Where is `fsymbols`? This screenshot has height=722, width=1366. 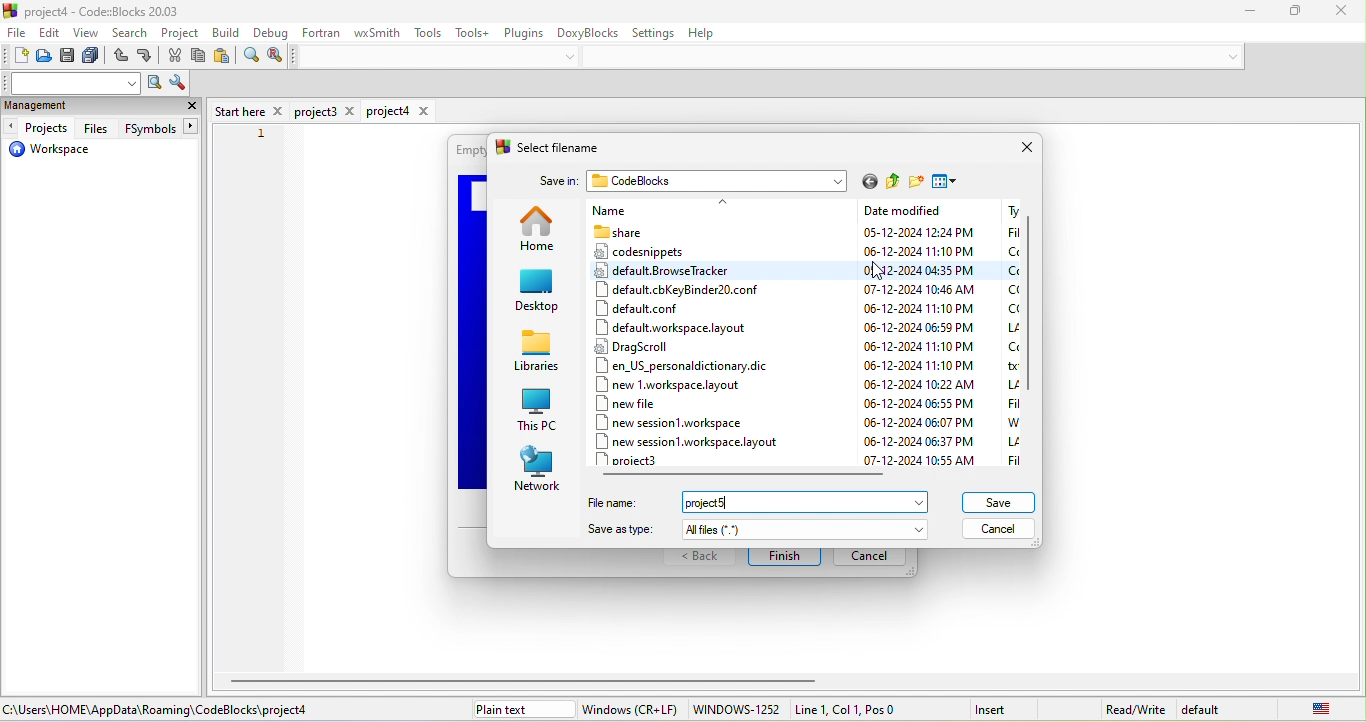 fsymbols is located at coordinates (158, 129).